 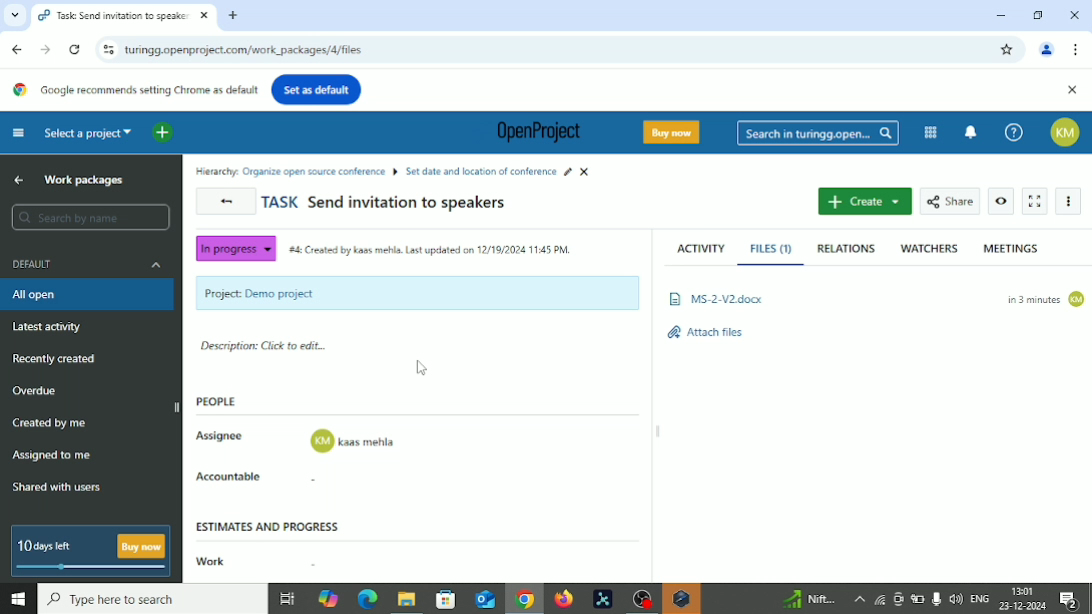 What do you see at coordinates (17, 600) in the screenshot?
I see `Windows` at bounding box center [17, 600].